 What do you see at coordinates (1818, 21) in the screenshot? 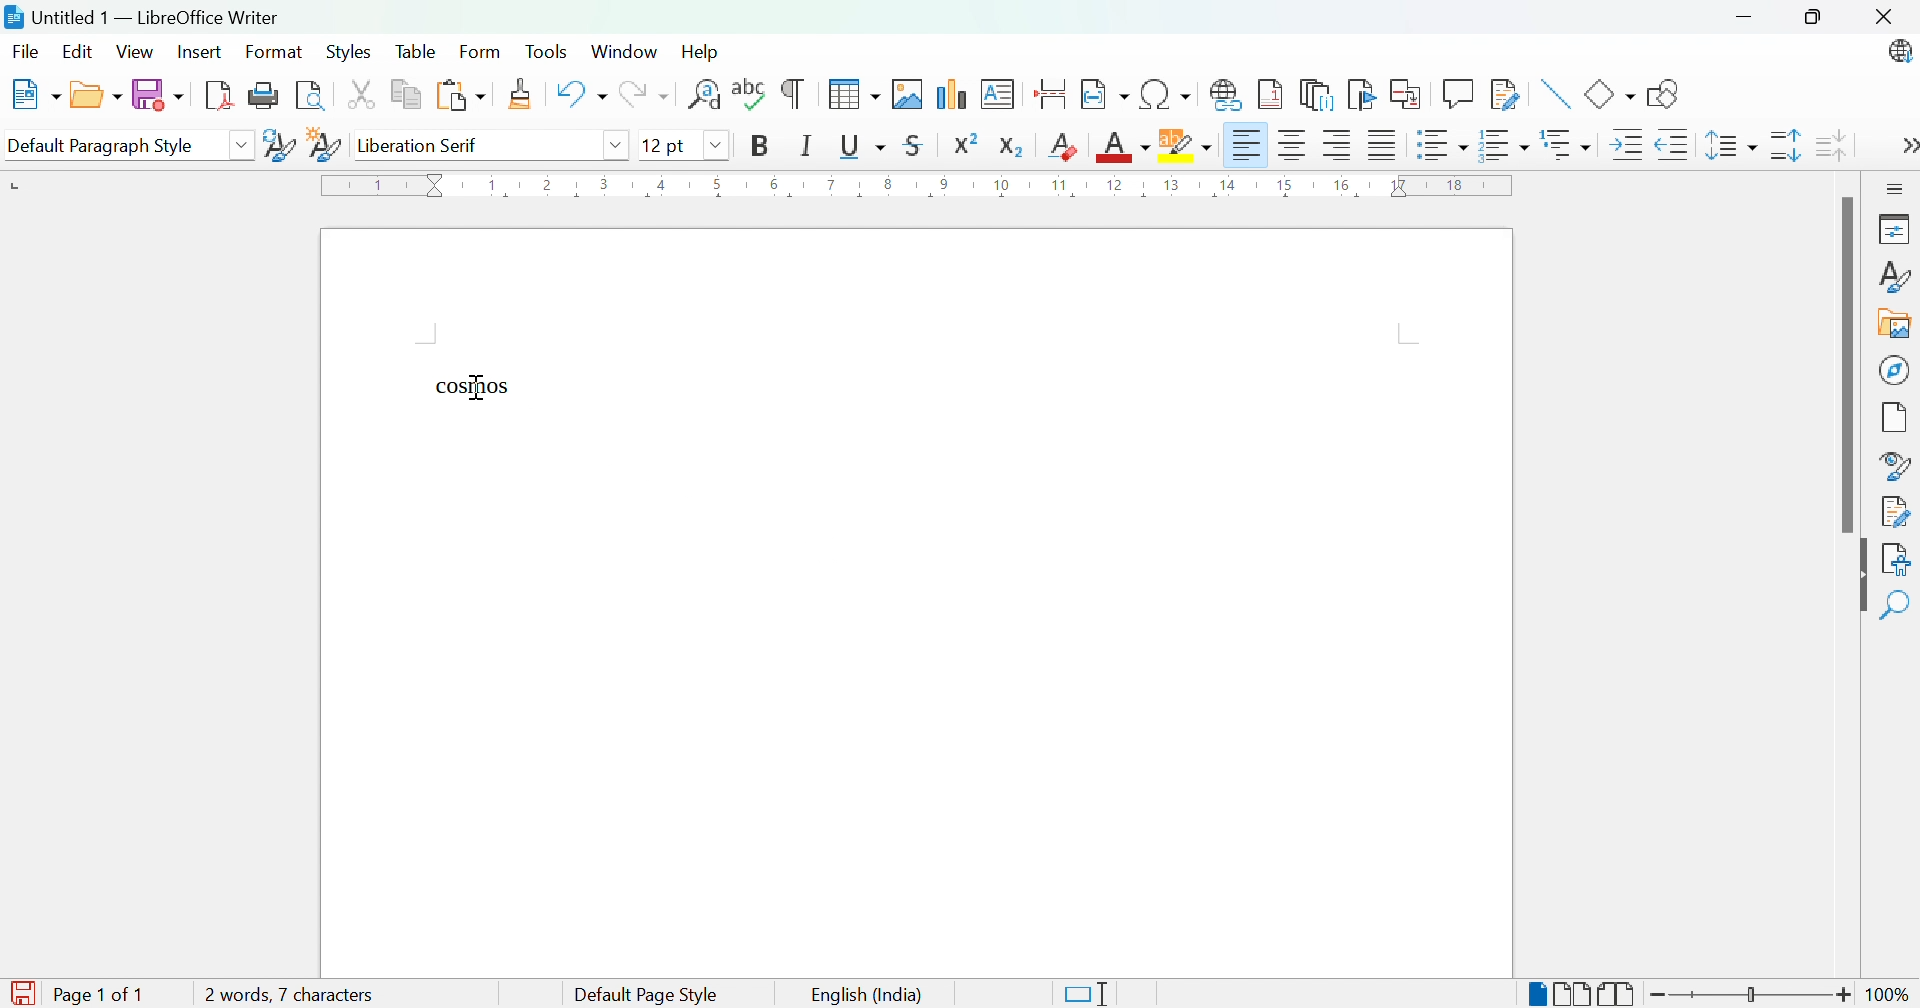
I see `Restore down` at bounding box center [1818, 21].